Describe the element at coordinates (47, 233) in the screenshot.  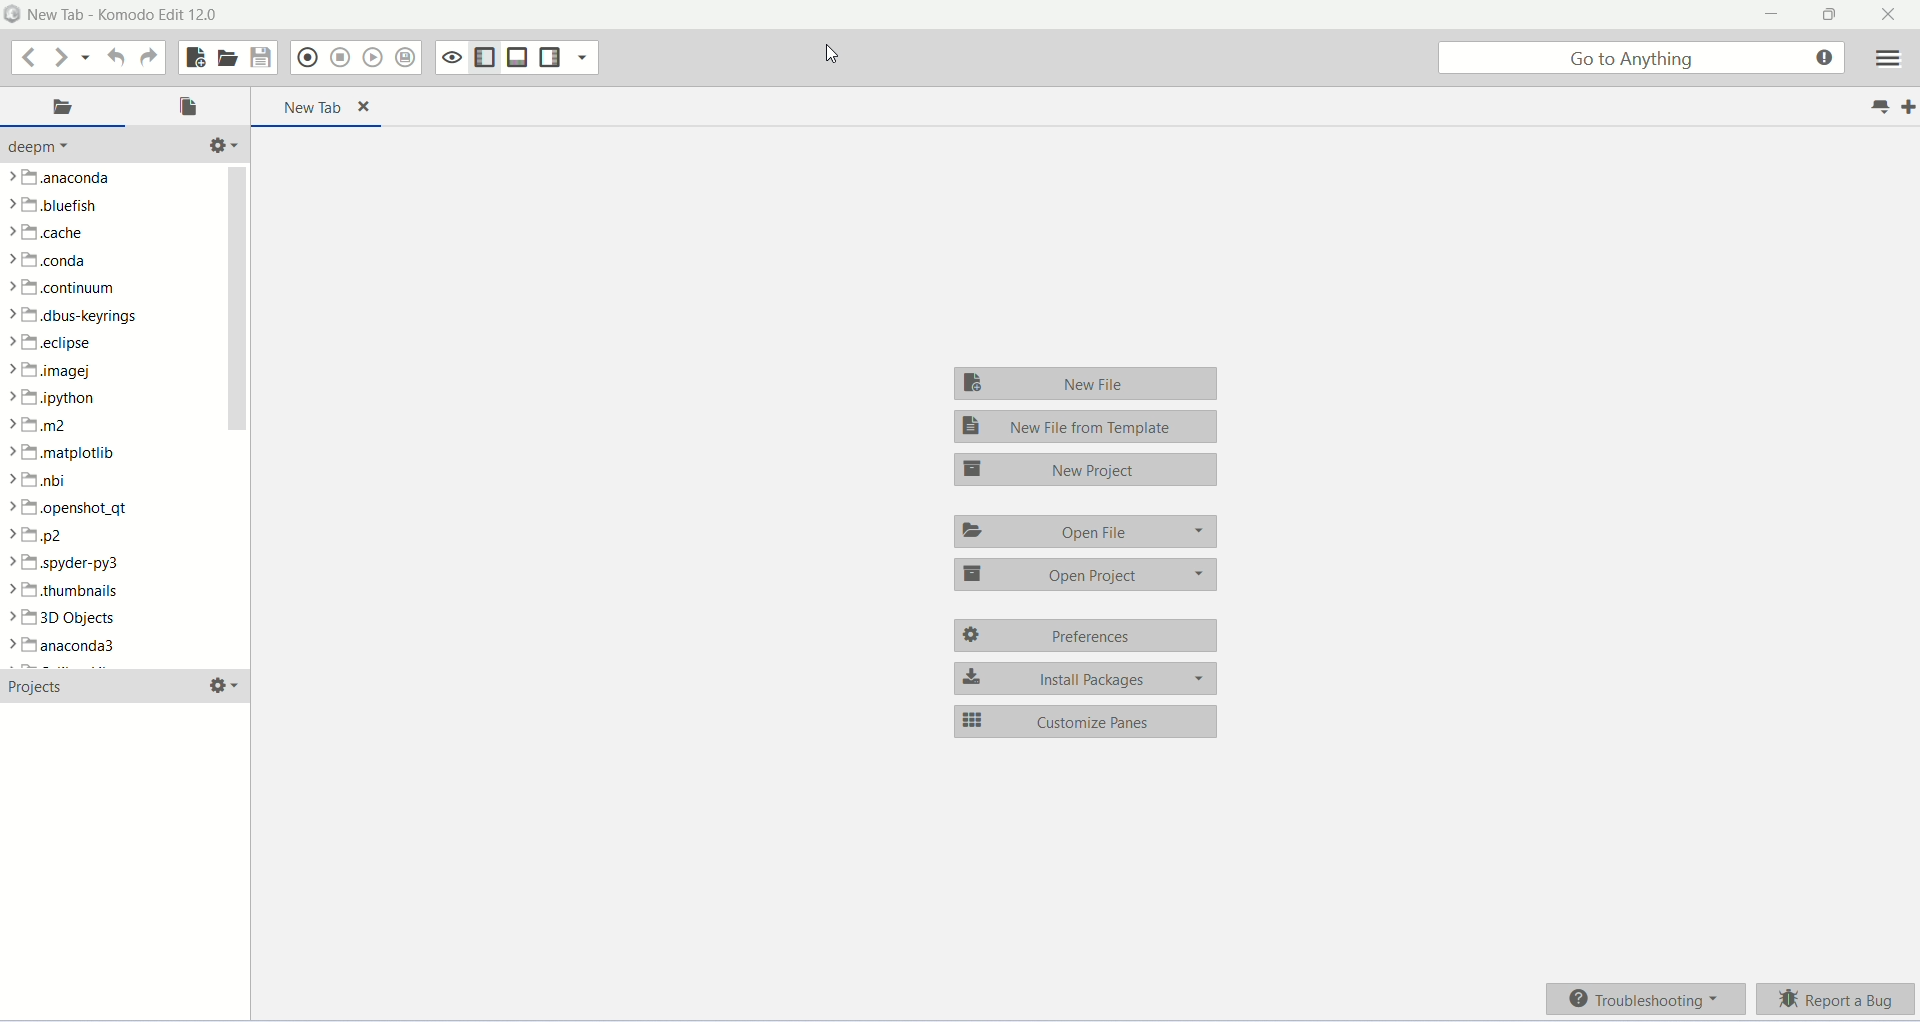
I see `cache` at that location.